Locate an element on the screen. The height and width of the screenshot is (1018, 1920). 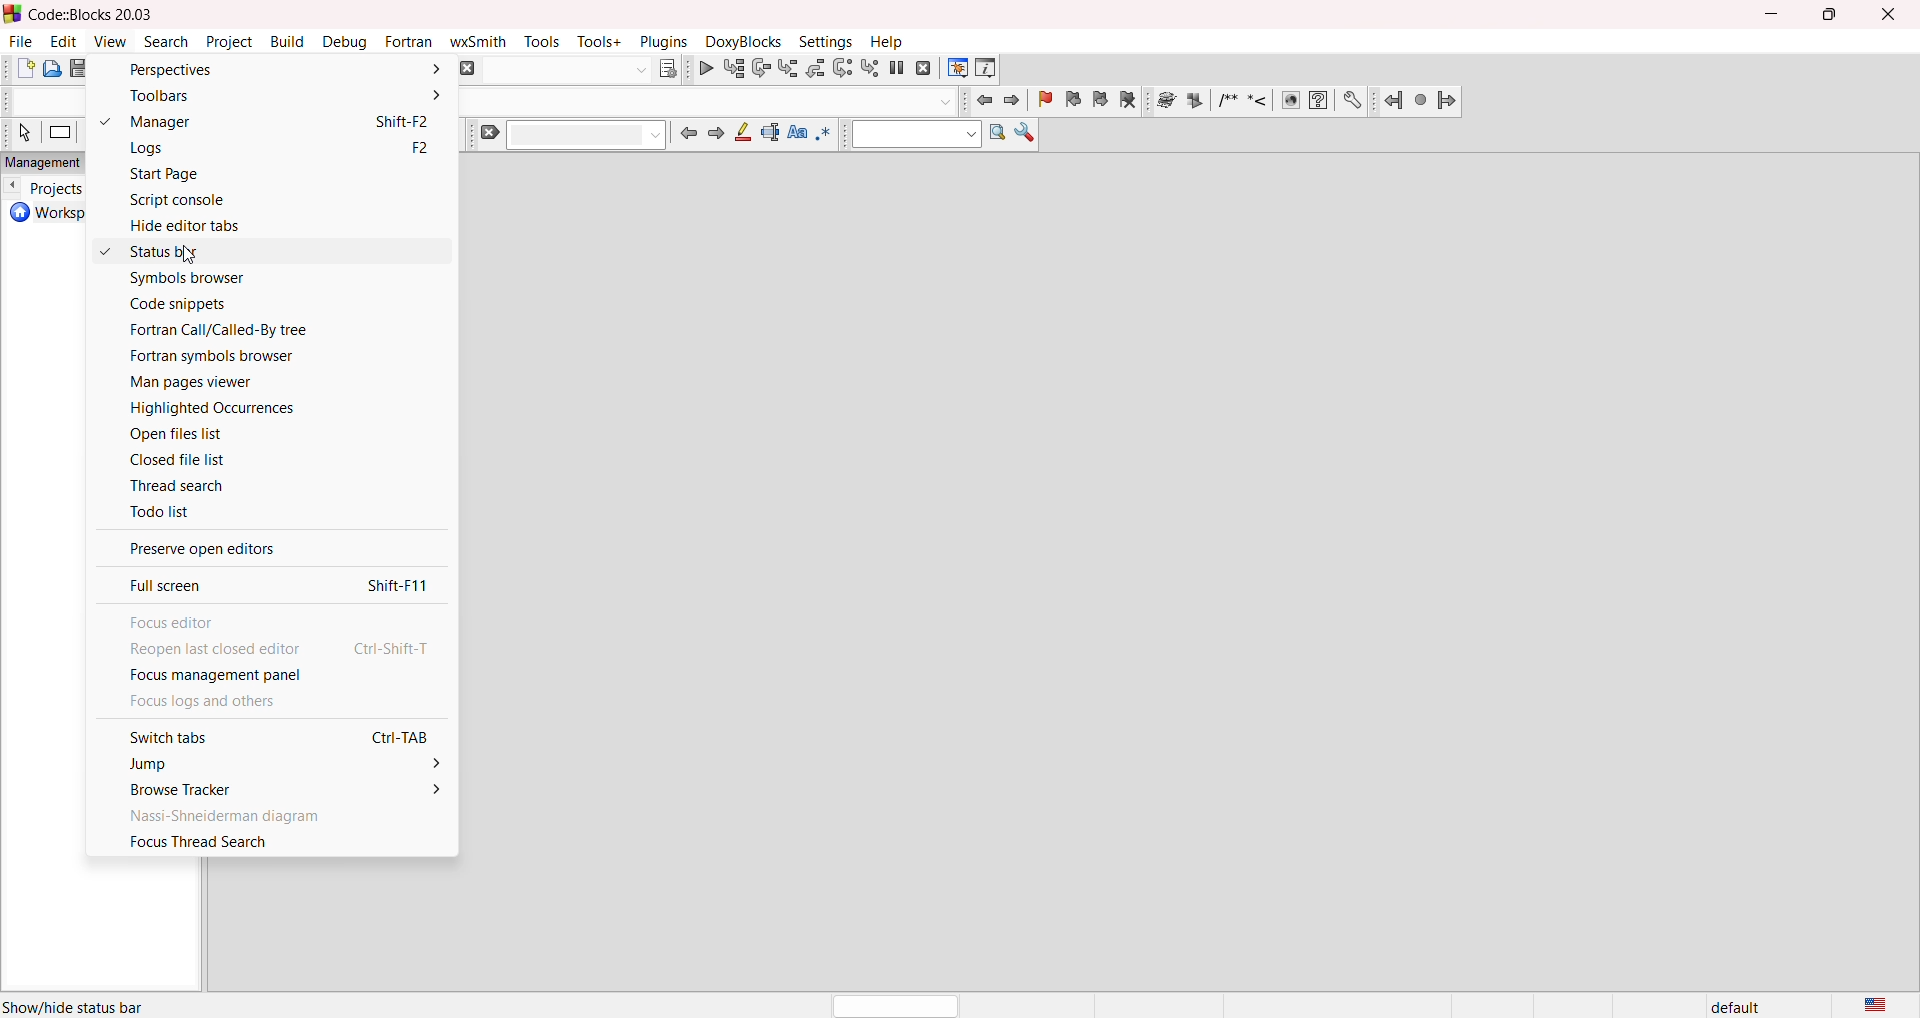
add new is located at coordinates (22, 69).